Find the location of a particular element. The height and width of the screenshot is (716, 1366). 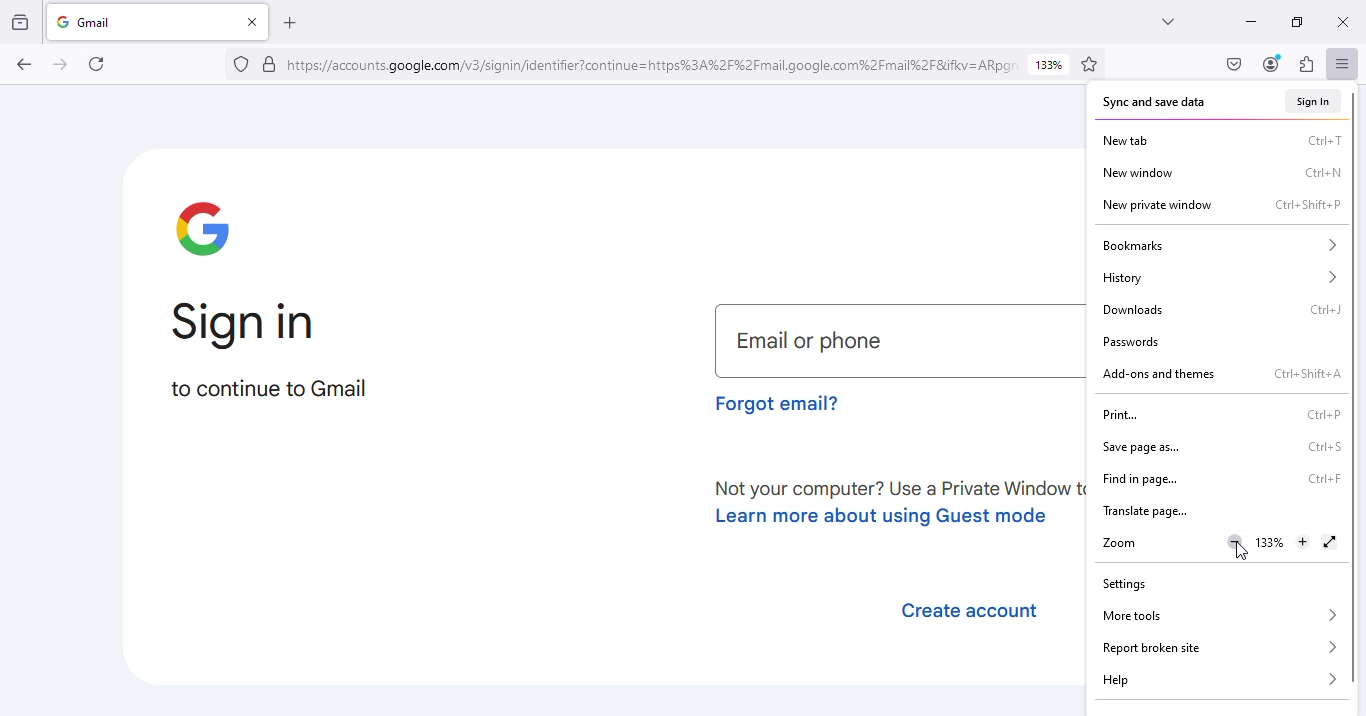

shortcut for add-ons and themes is located at coordinates (1306, 375).